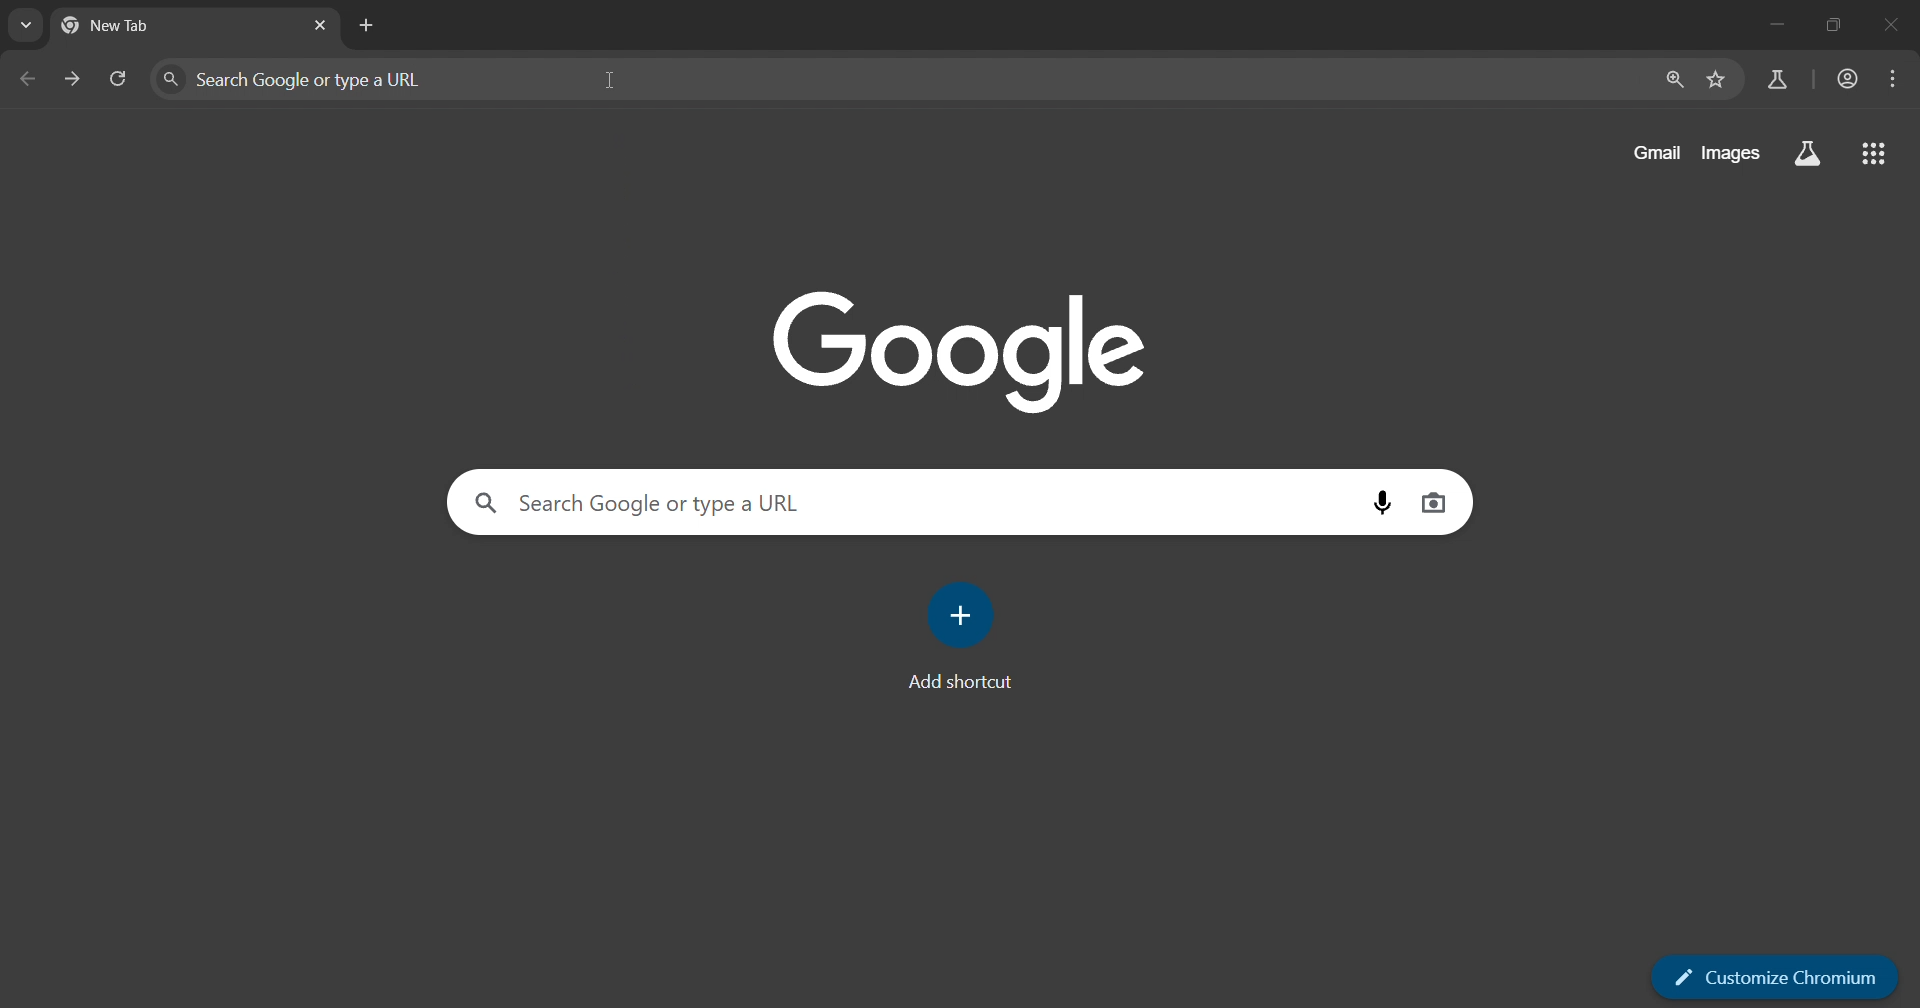  What do you see at coordinates (1434, 503) in the screenshot?
I see `image search` at bounding box center [1434, 503].